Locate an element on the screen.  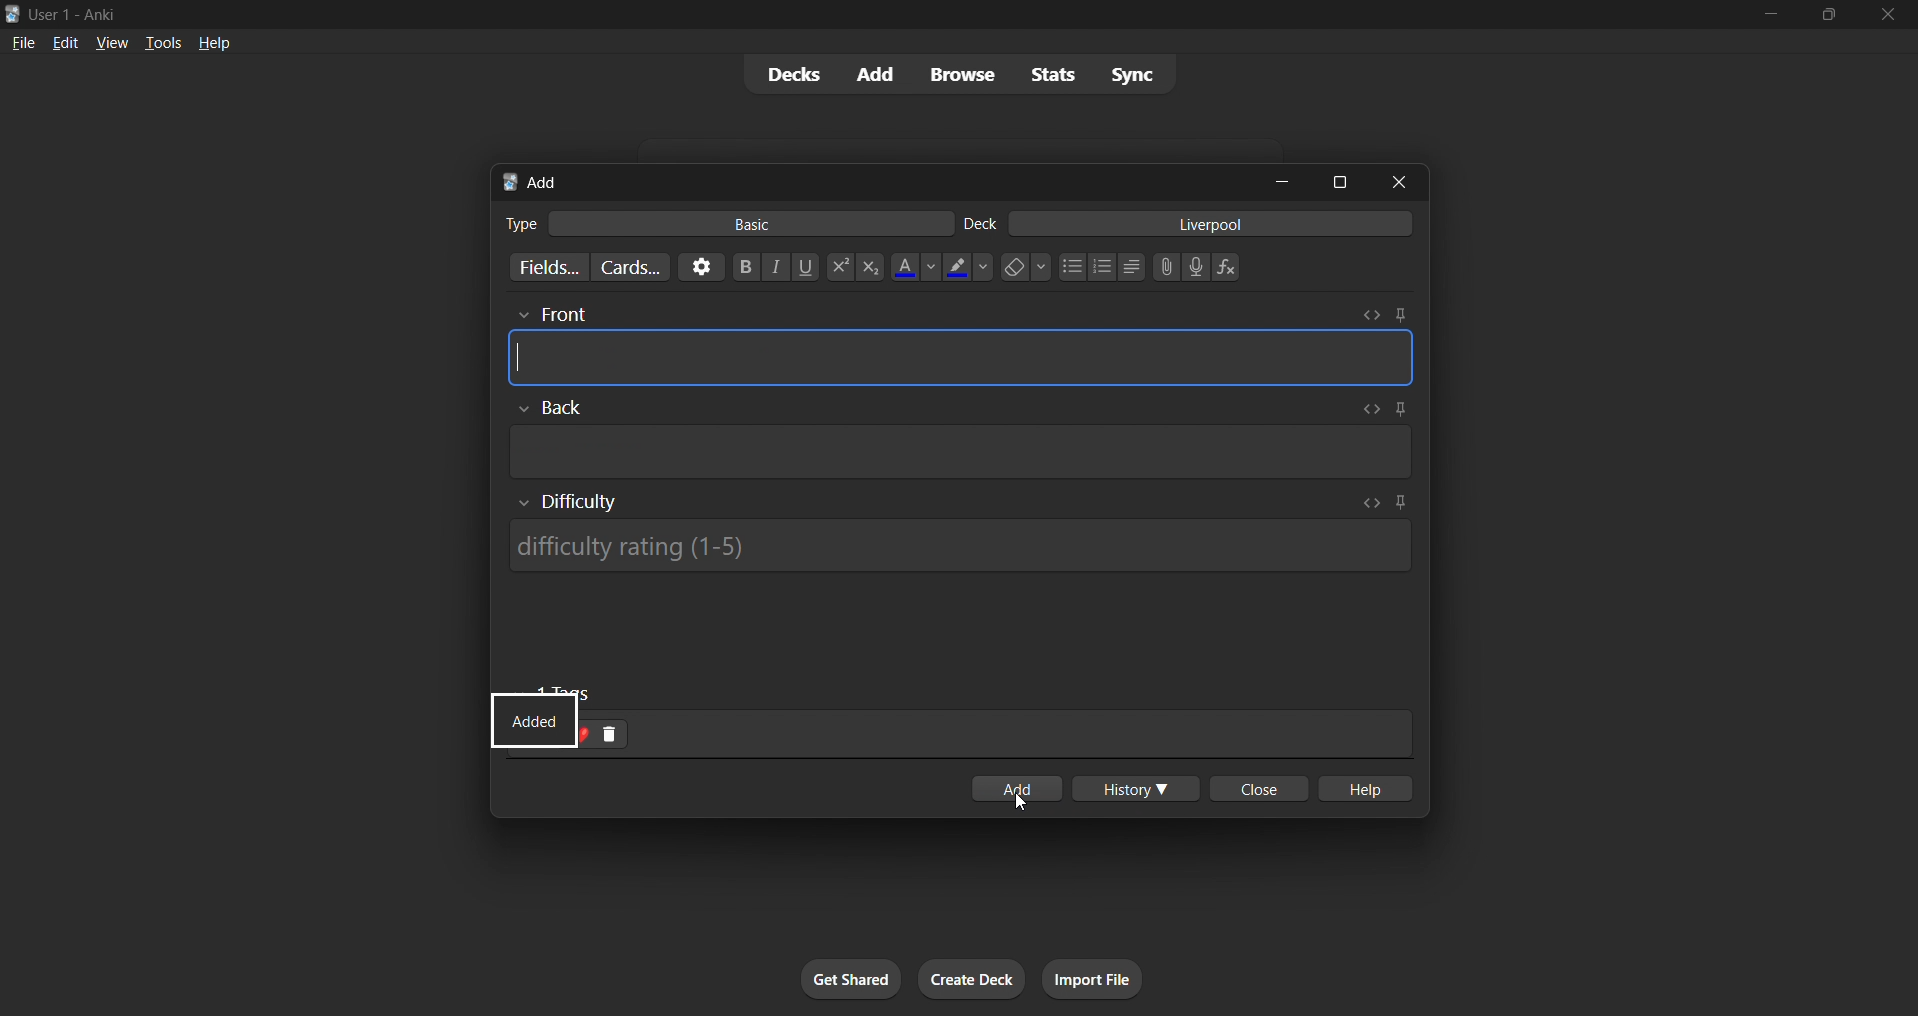
card type input box is located at coordinates (717, 220).